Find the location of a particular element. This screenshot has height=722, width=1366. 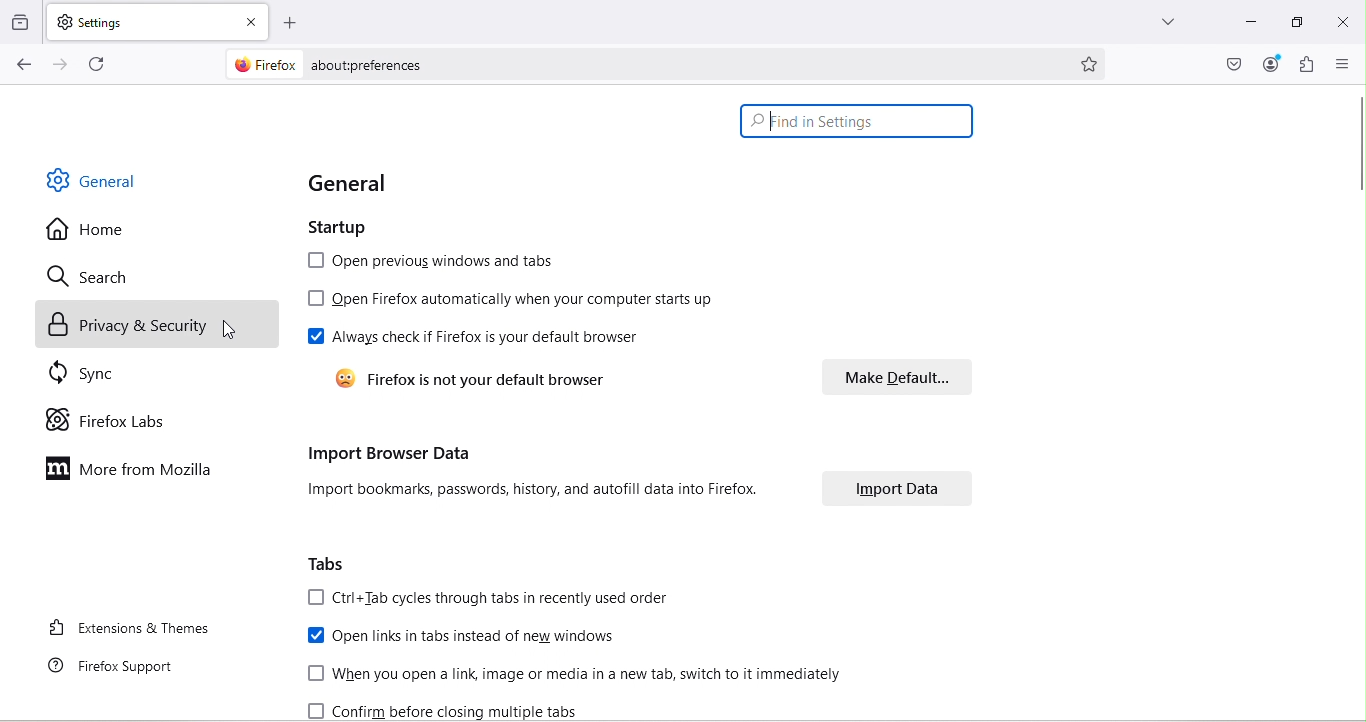

Cursor is located at coordinates (245, 331).